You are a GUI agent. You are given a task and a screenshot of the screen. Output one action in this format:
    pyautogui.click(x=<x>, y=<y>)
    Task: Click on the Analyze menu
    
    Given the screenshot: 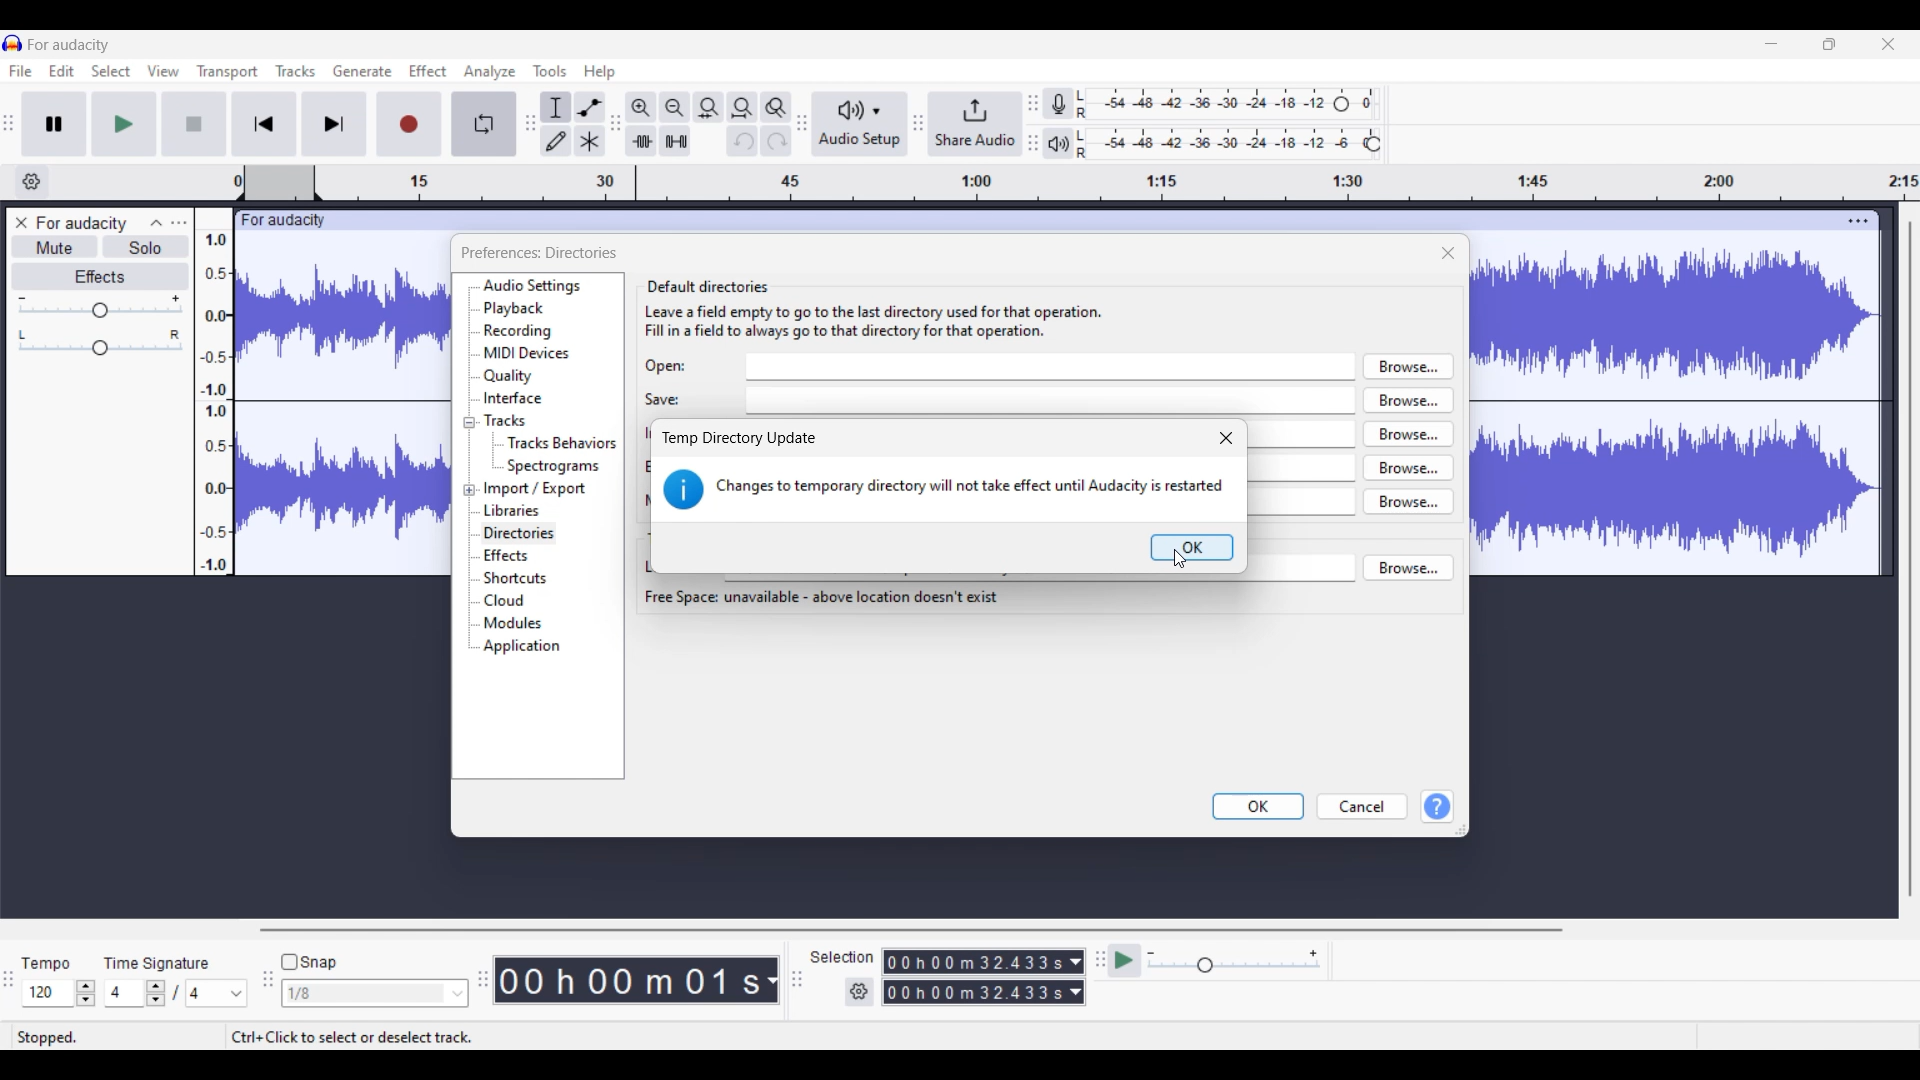 What is the action you would take?
    pyautogui.click(x=490, y=72)
    